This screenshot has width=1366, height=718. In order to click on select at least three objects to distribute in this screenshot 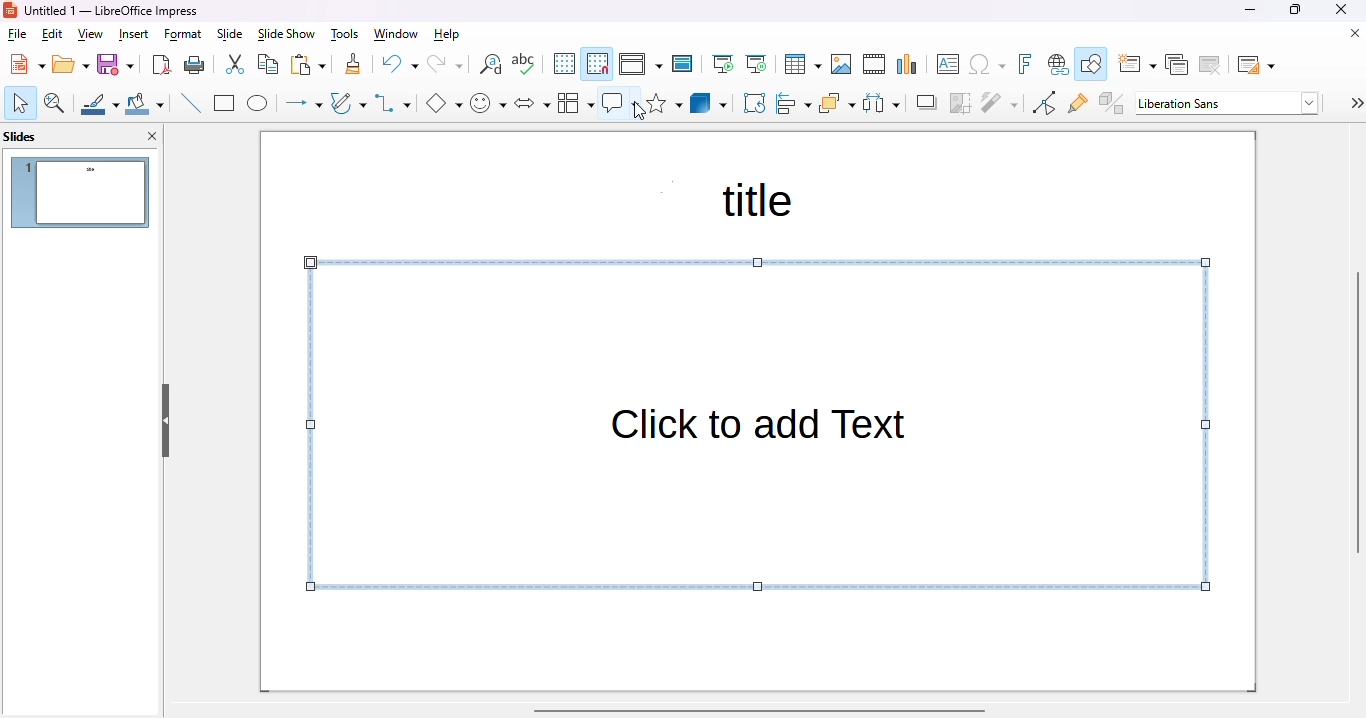, I will do `click(881, 103)`.